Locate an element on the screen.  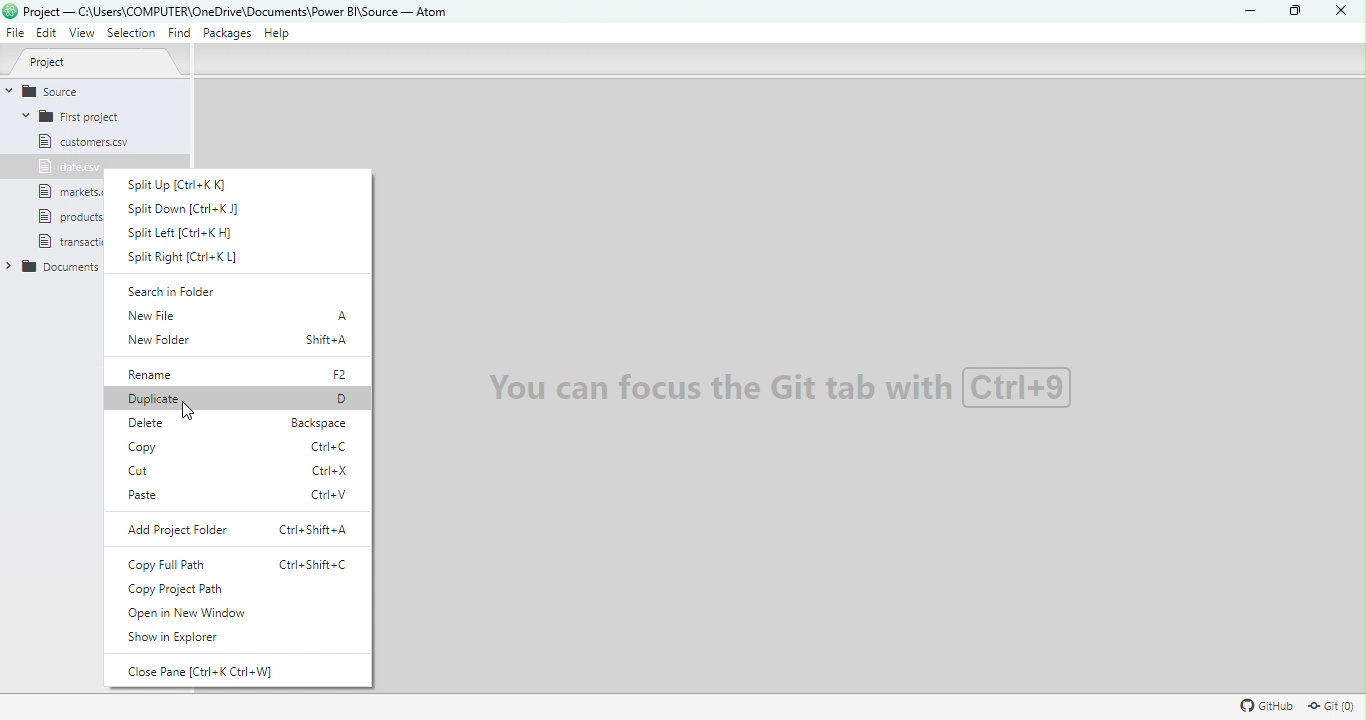
Duplicate is located at coordinates (240, 400).